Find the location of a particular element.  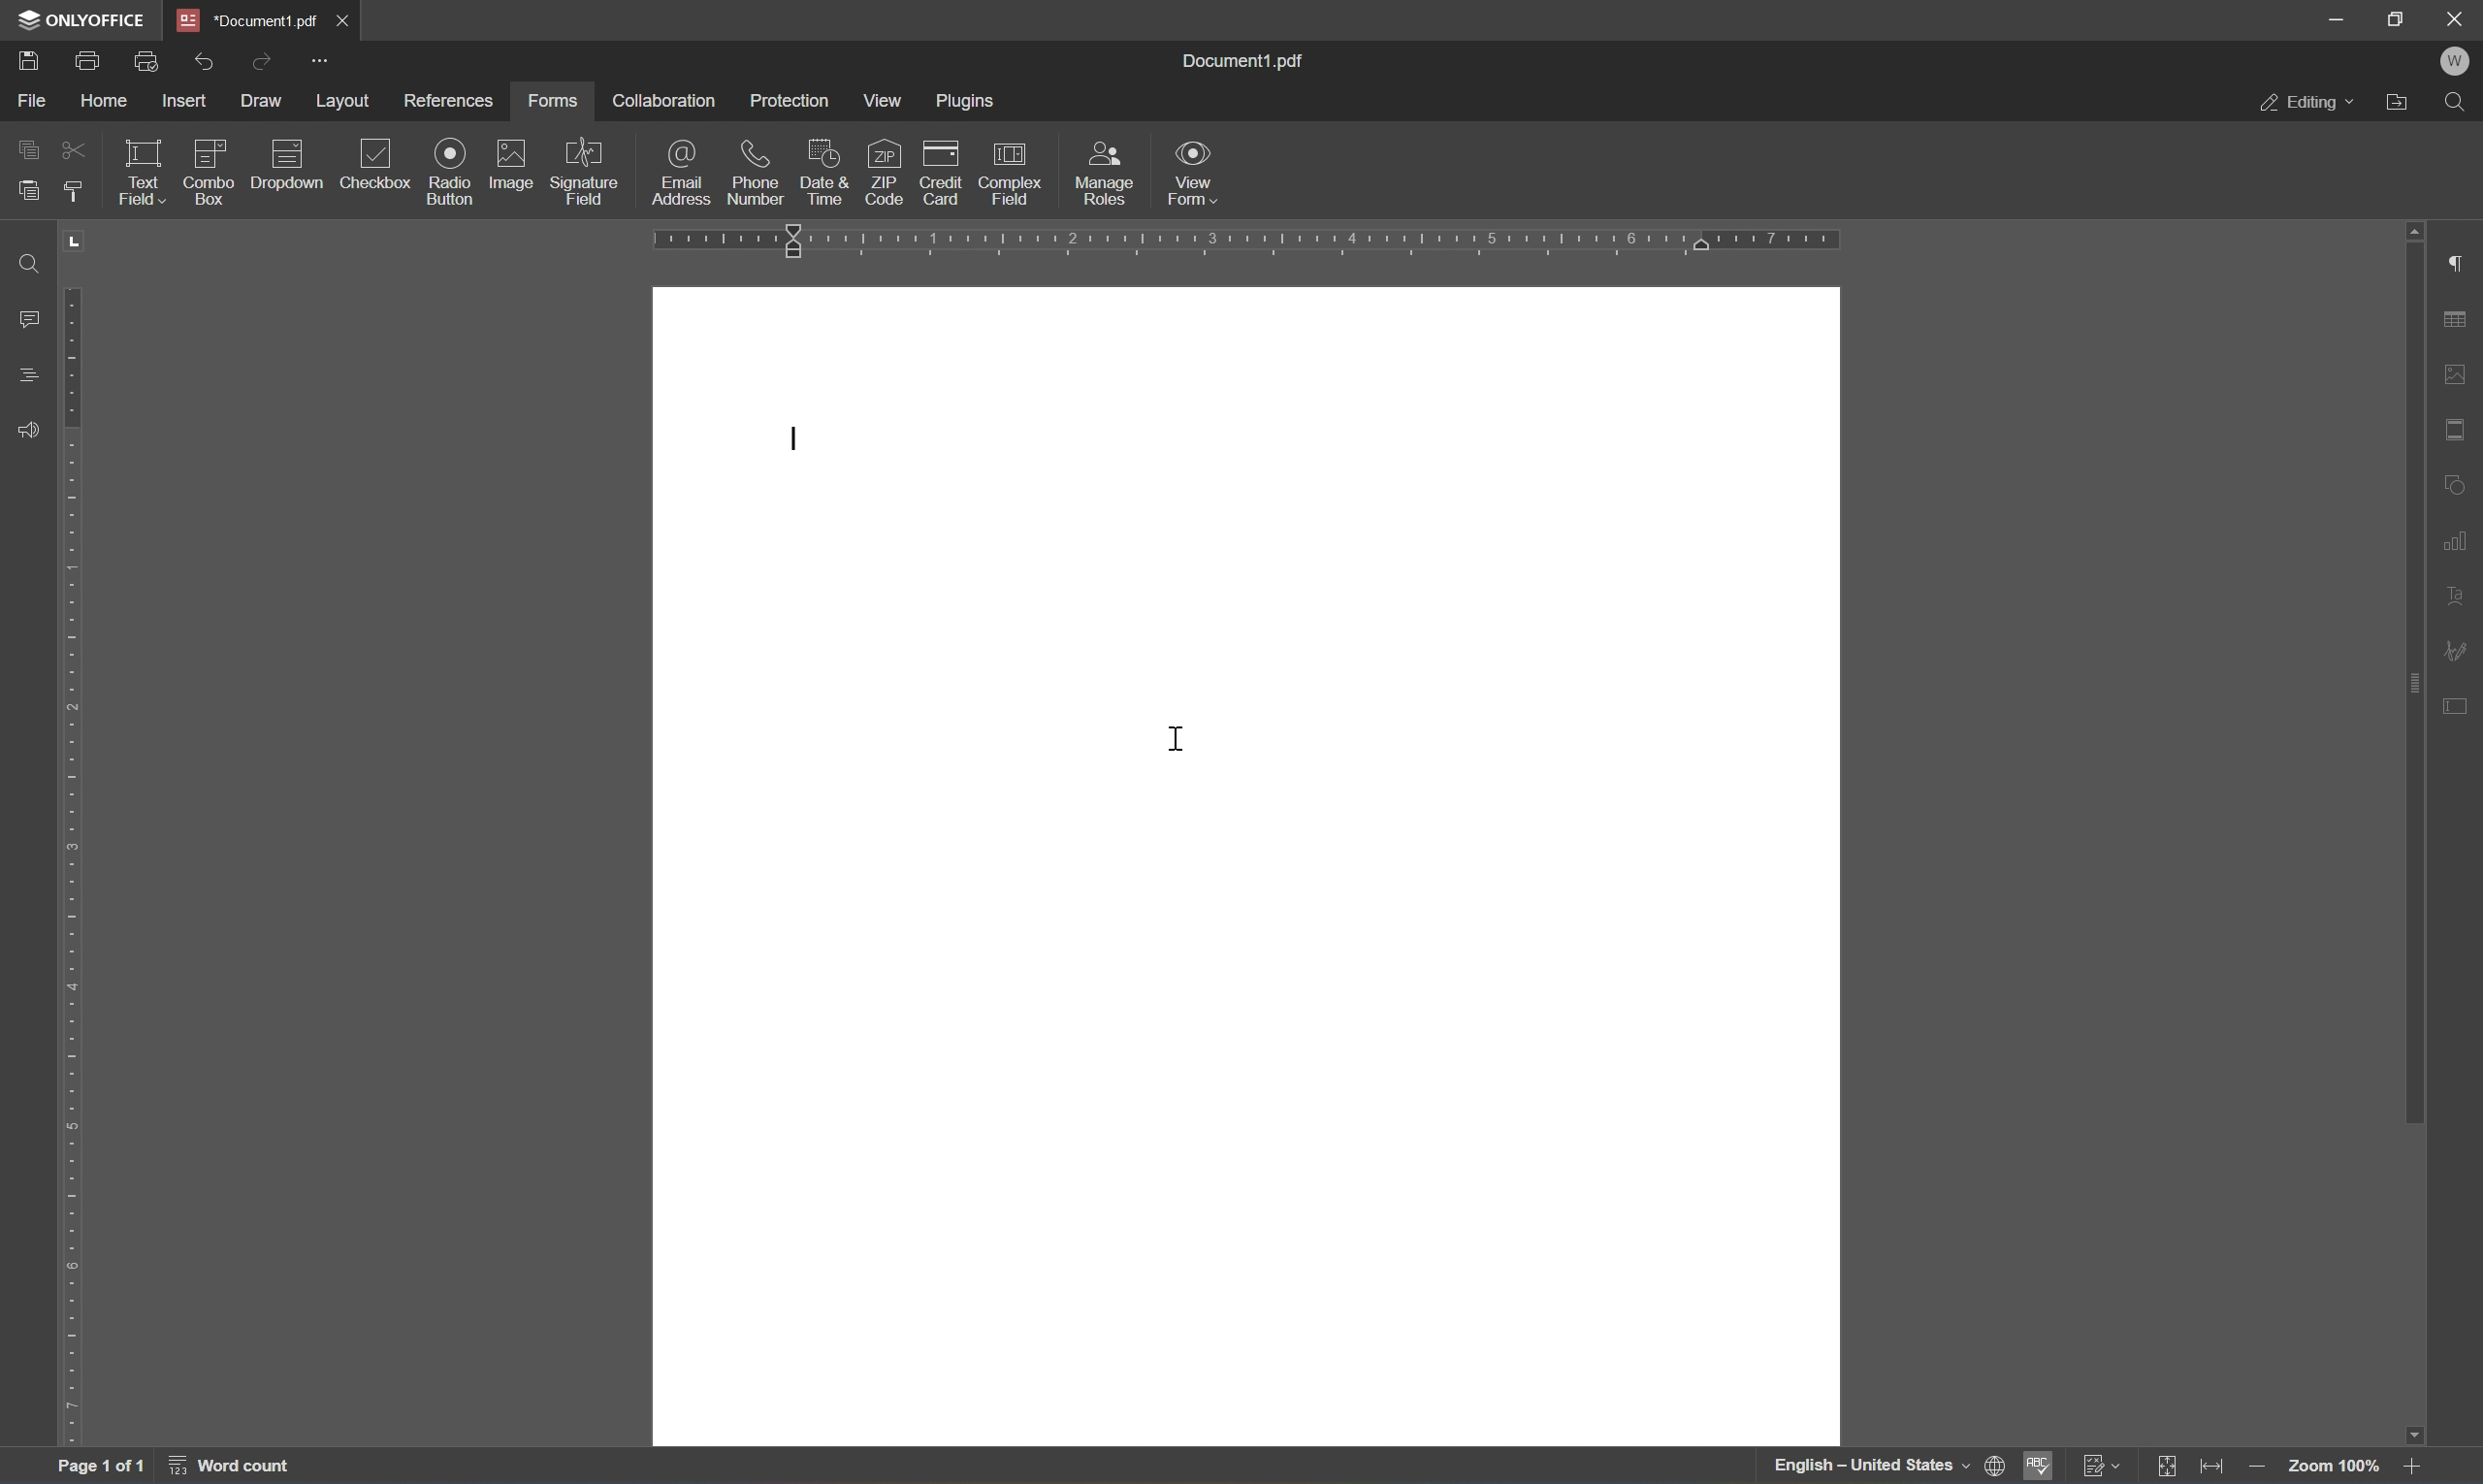

feedback and support is located at coordinates (25, 432).